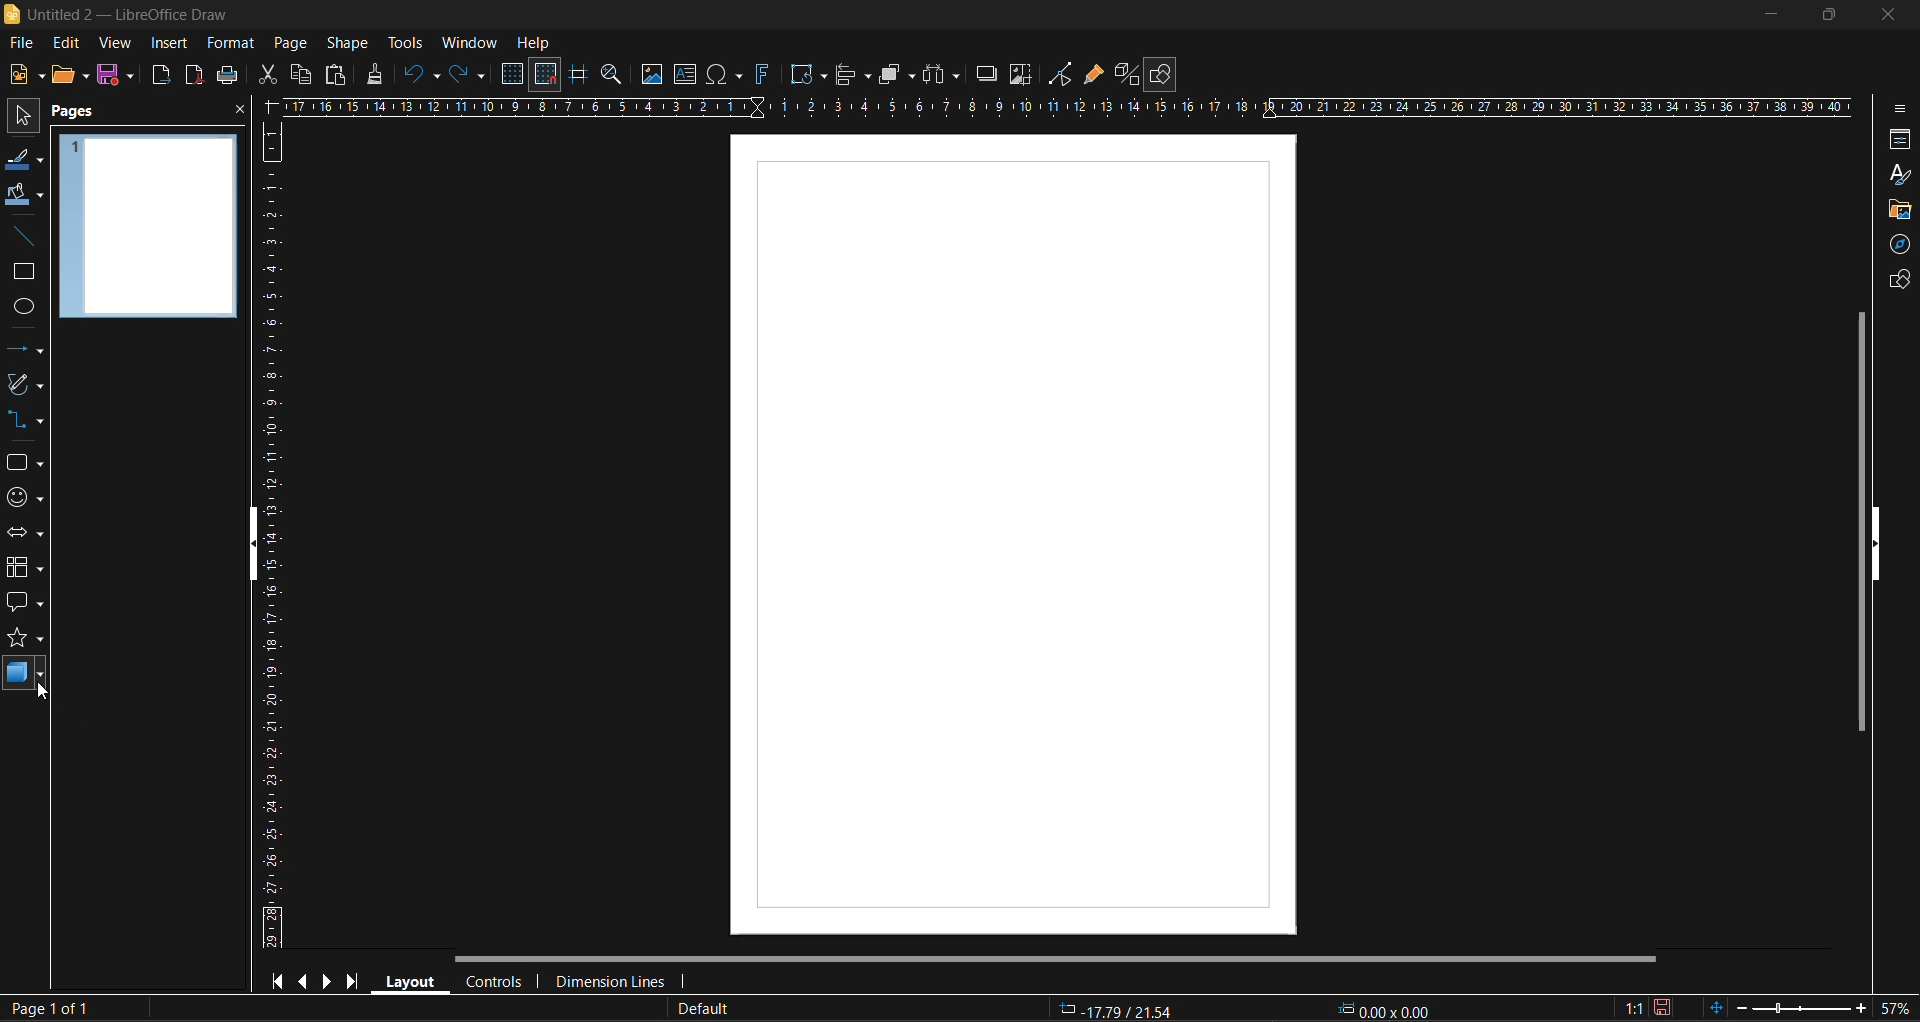 The image size is (1920, 1022). Describe the element at coordinates (49, 1010) in the screenshot. I see `page number` at that location.